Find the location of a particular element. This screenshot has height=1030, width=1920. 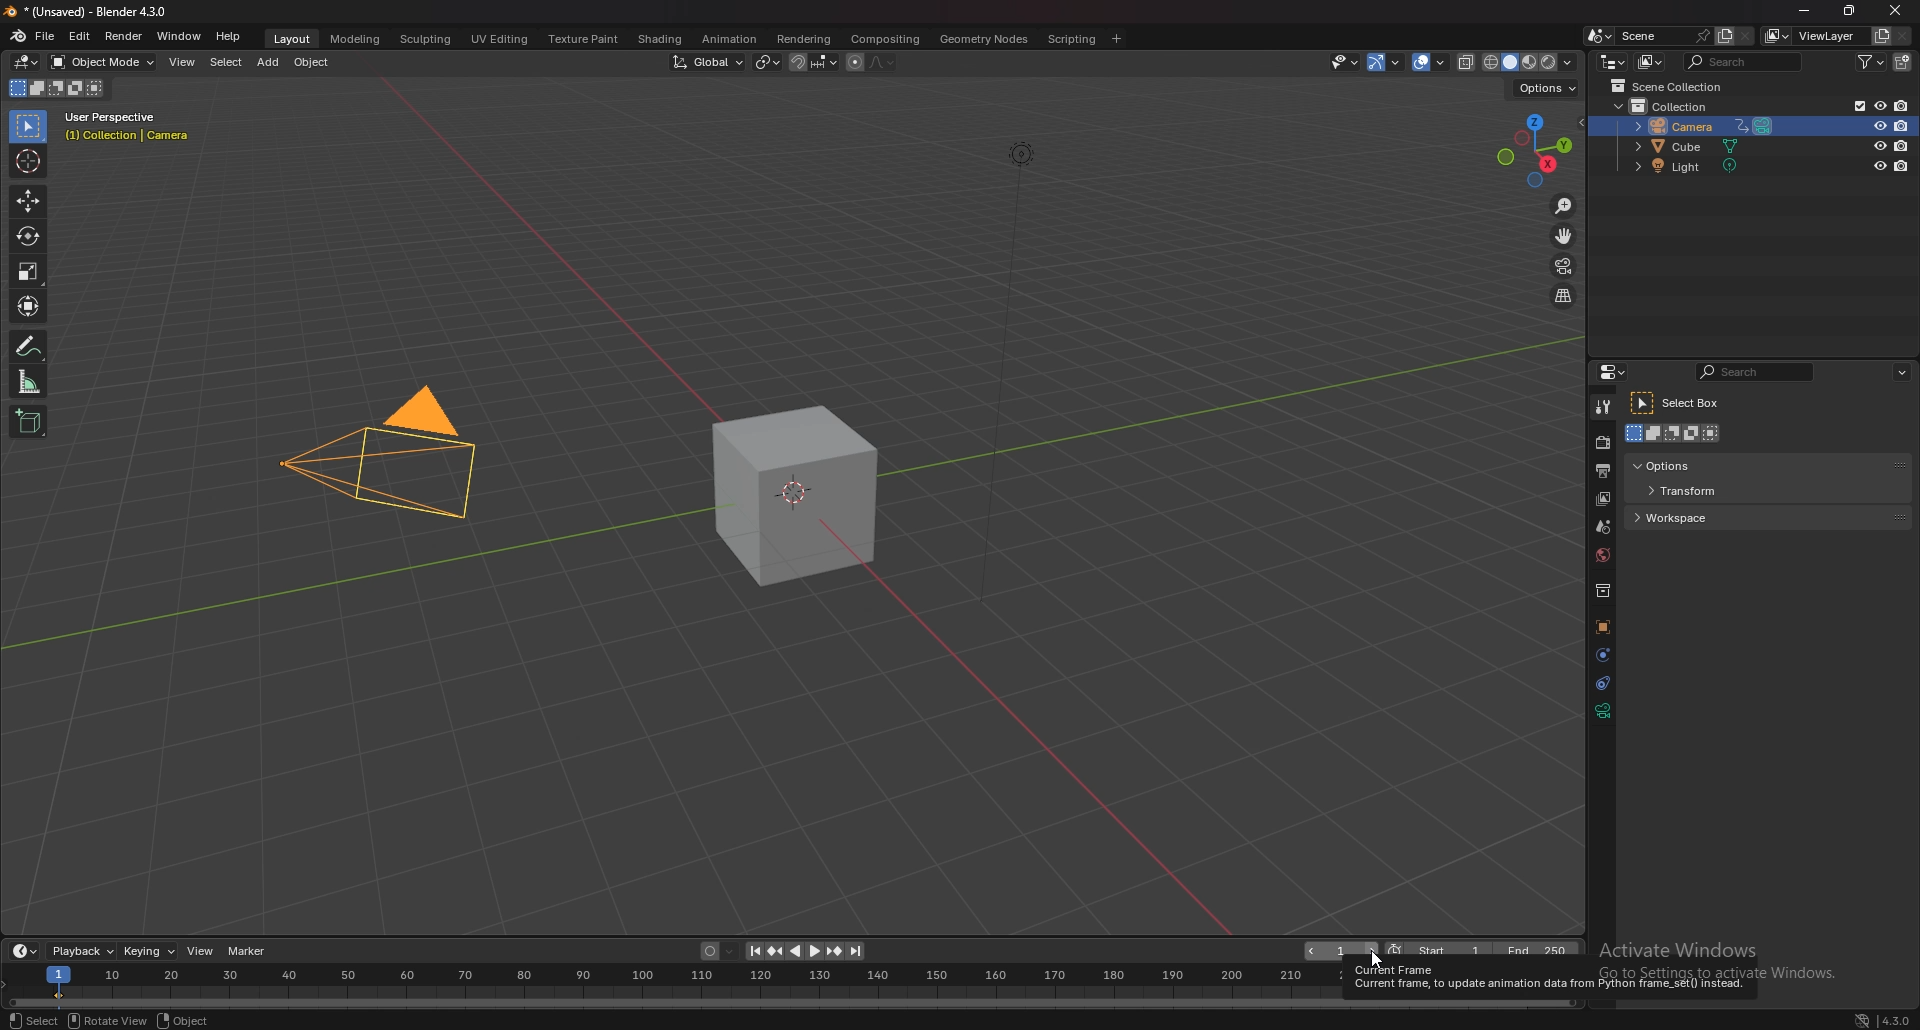

disable in renders is located at coordinates (1900, 126).